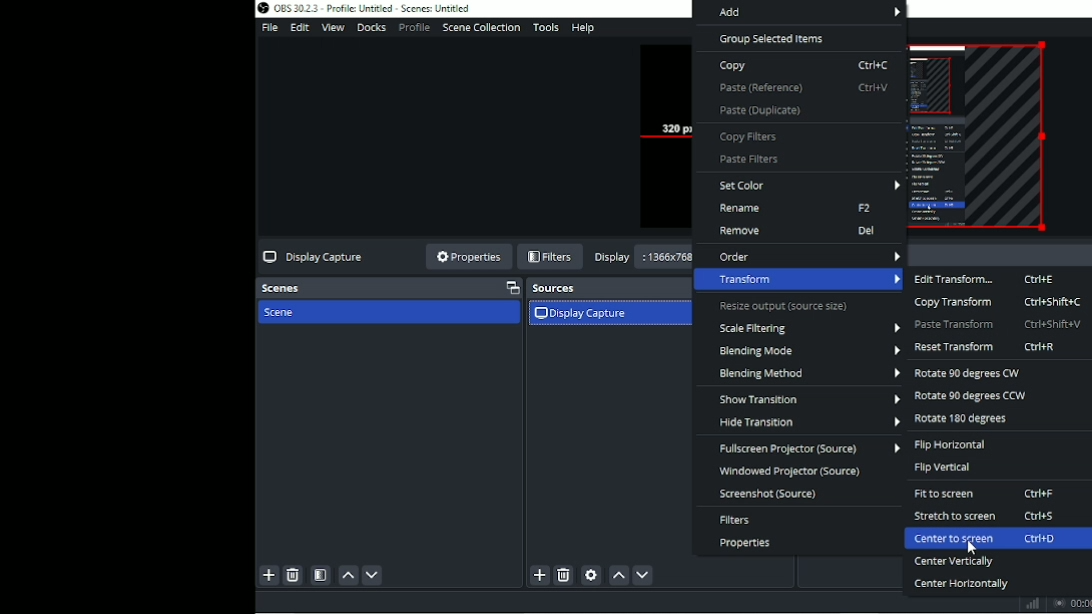 This screenshot has height=614, width=1092. What do you see at coordinates (799, 208) in the screenshot?
I see `Rename` at bounding box center [799, 208].